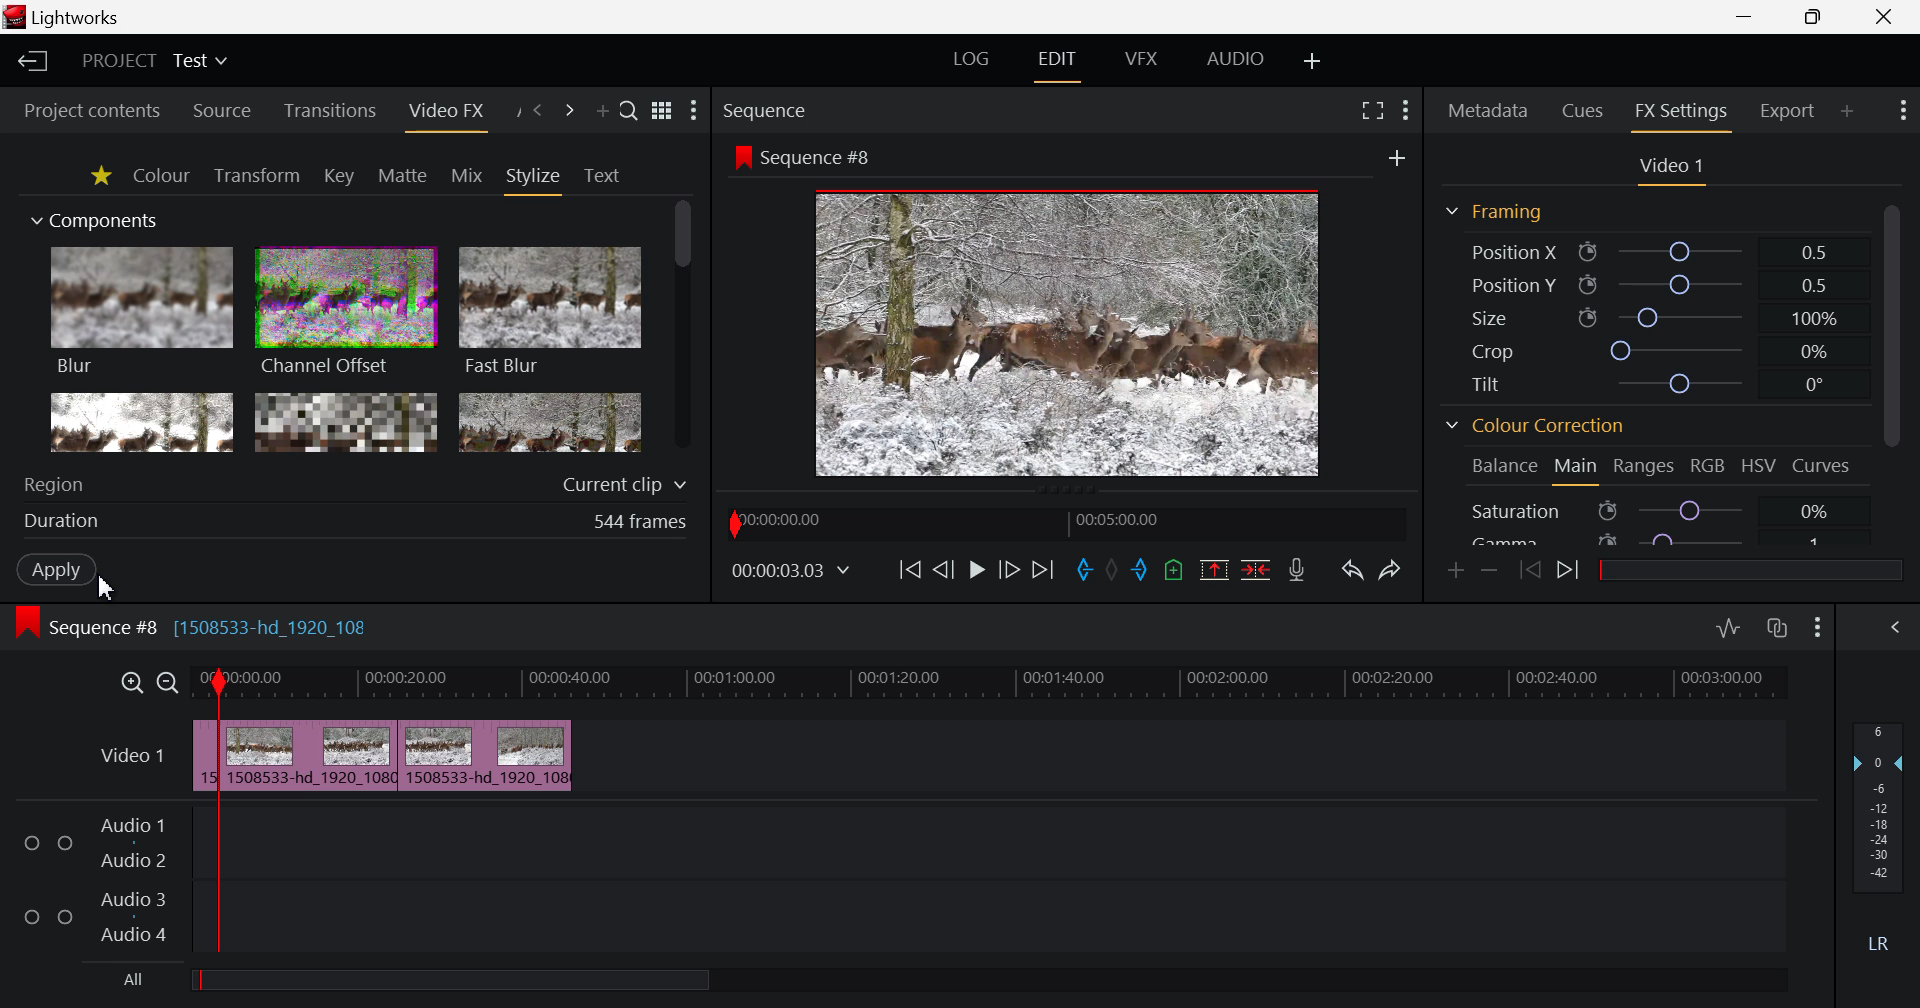 Image resolution: width=1920 pixels, height=1008 pixels. I want to click on Transitions, so click(329, 112).